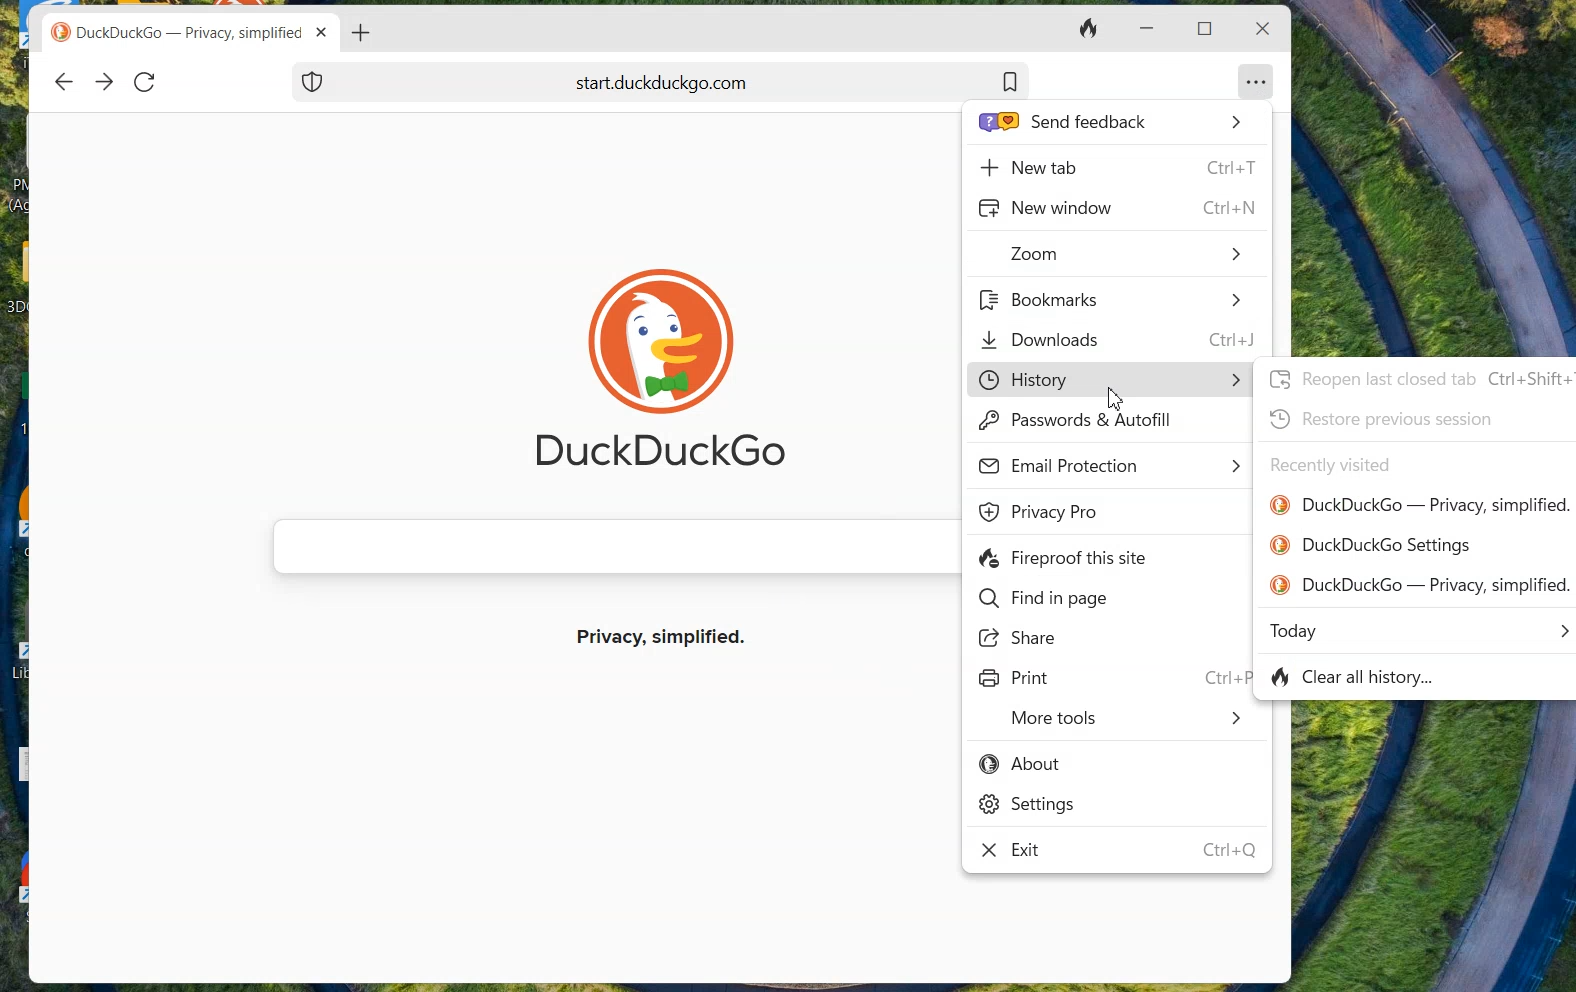 The width and height of the screenshot is (1576, 992). I want to click on Close Tabs and clear data, so click(1091, 29).